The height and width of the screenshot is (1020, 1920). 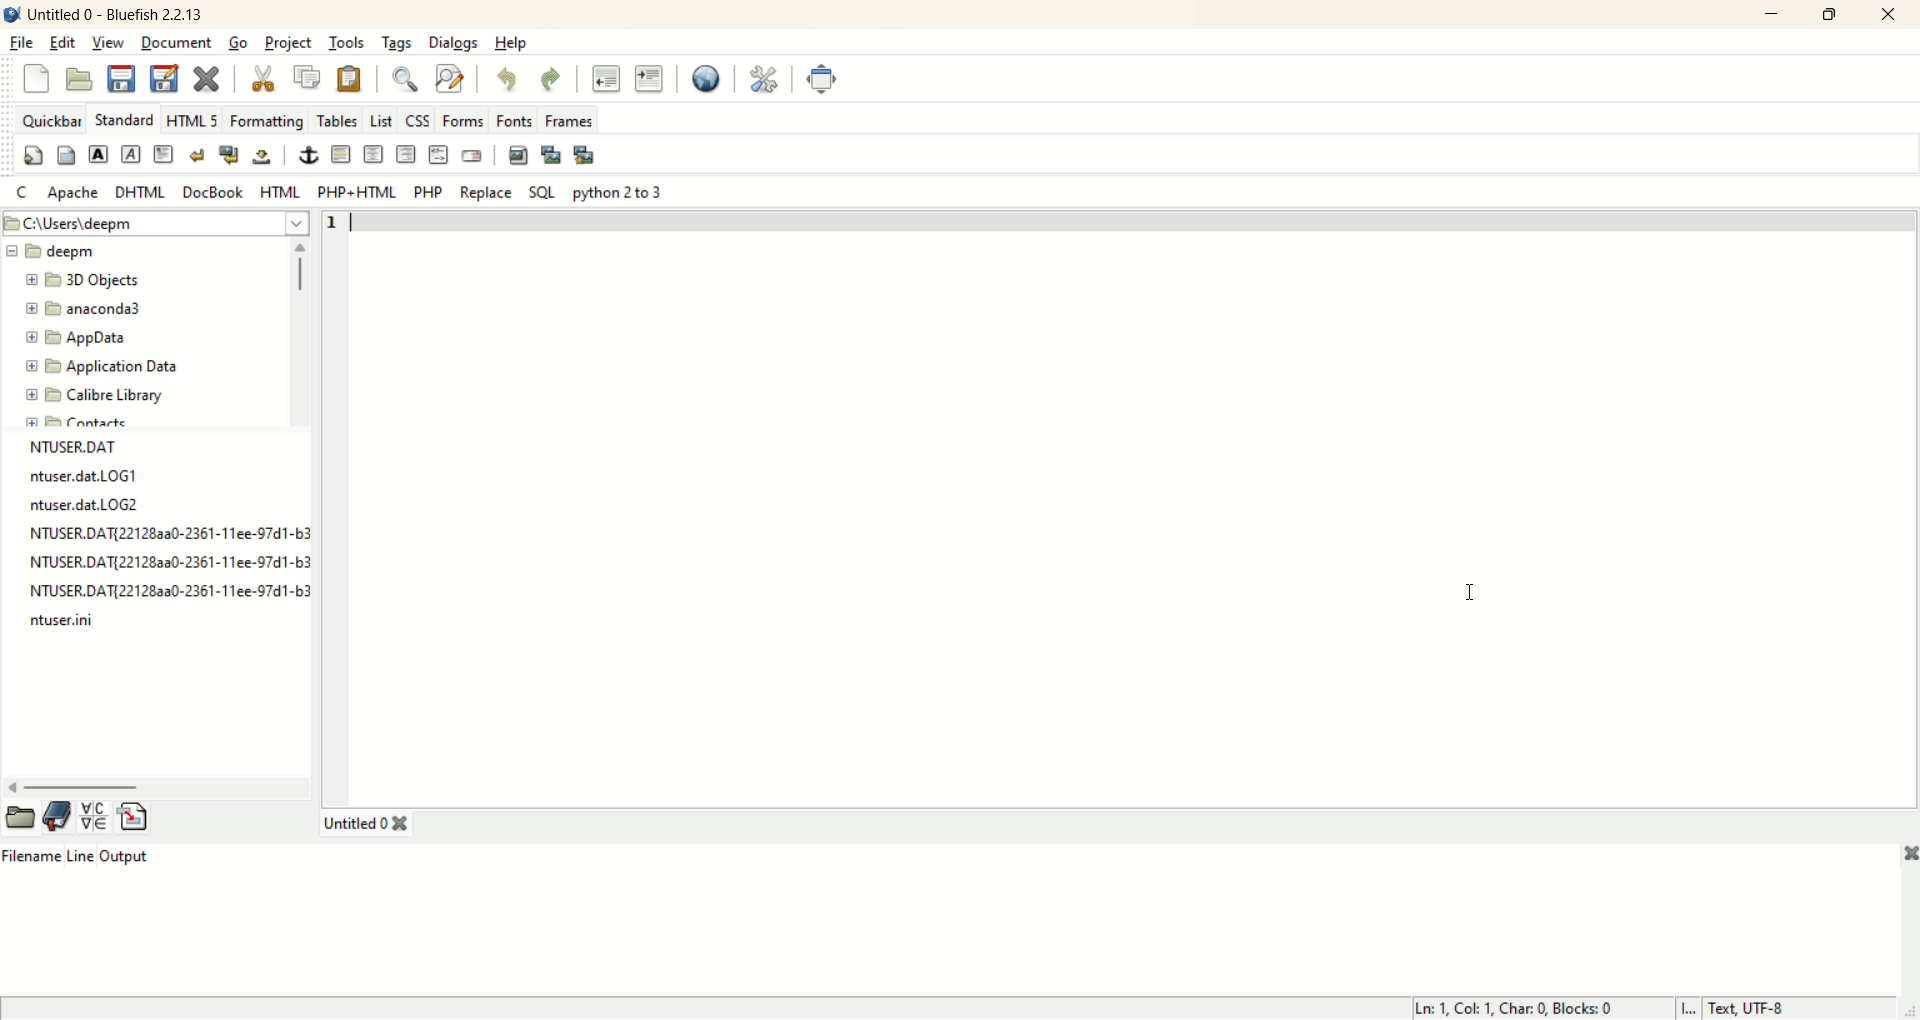 I want to click on new, so click(x=36, y=79).